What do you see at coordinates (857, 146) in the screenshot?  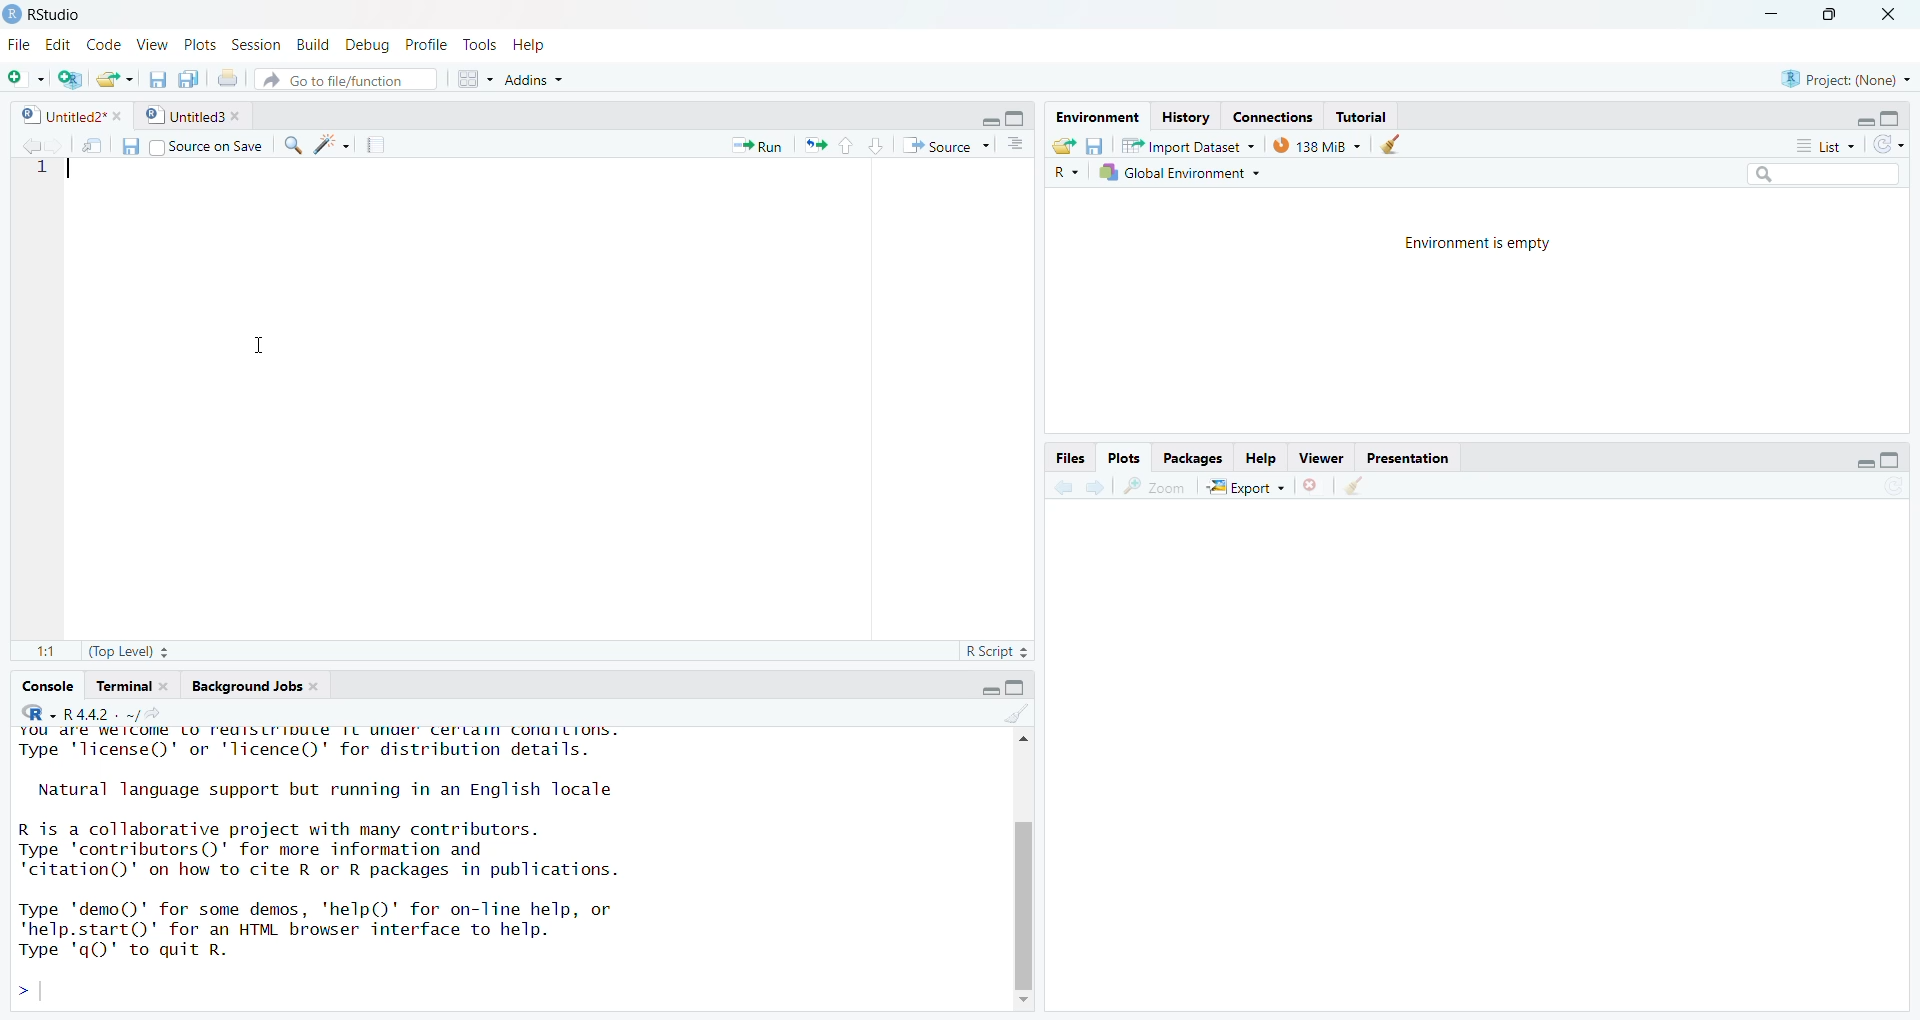 I see `up/down` at bounding box center [857, 146].